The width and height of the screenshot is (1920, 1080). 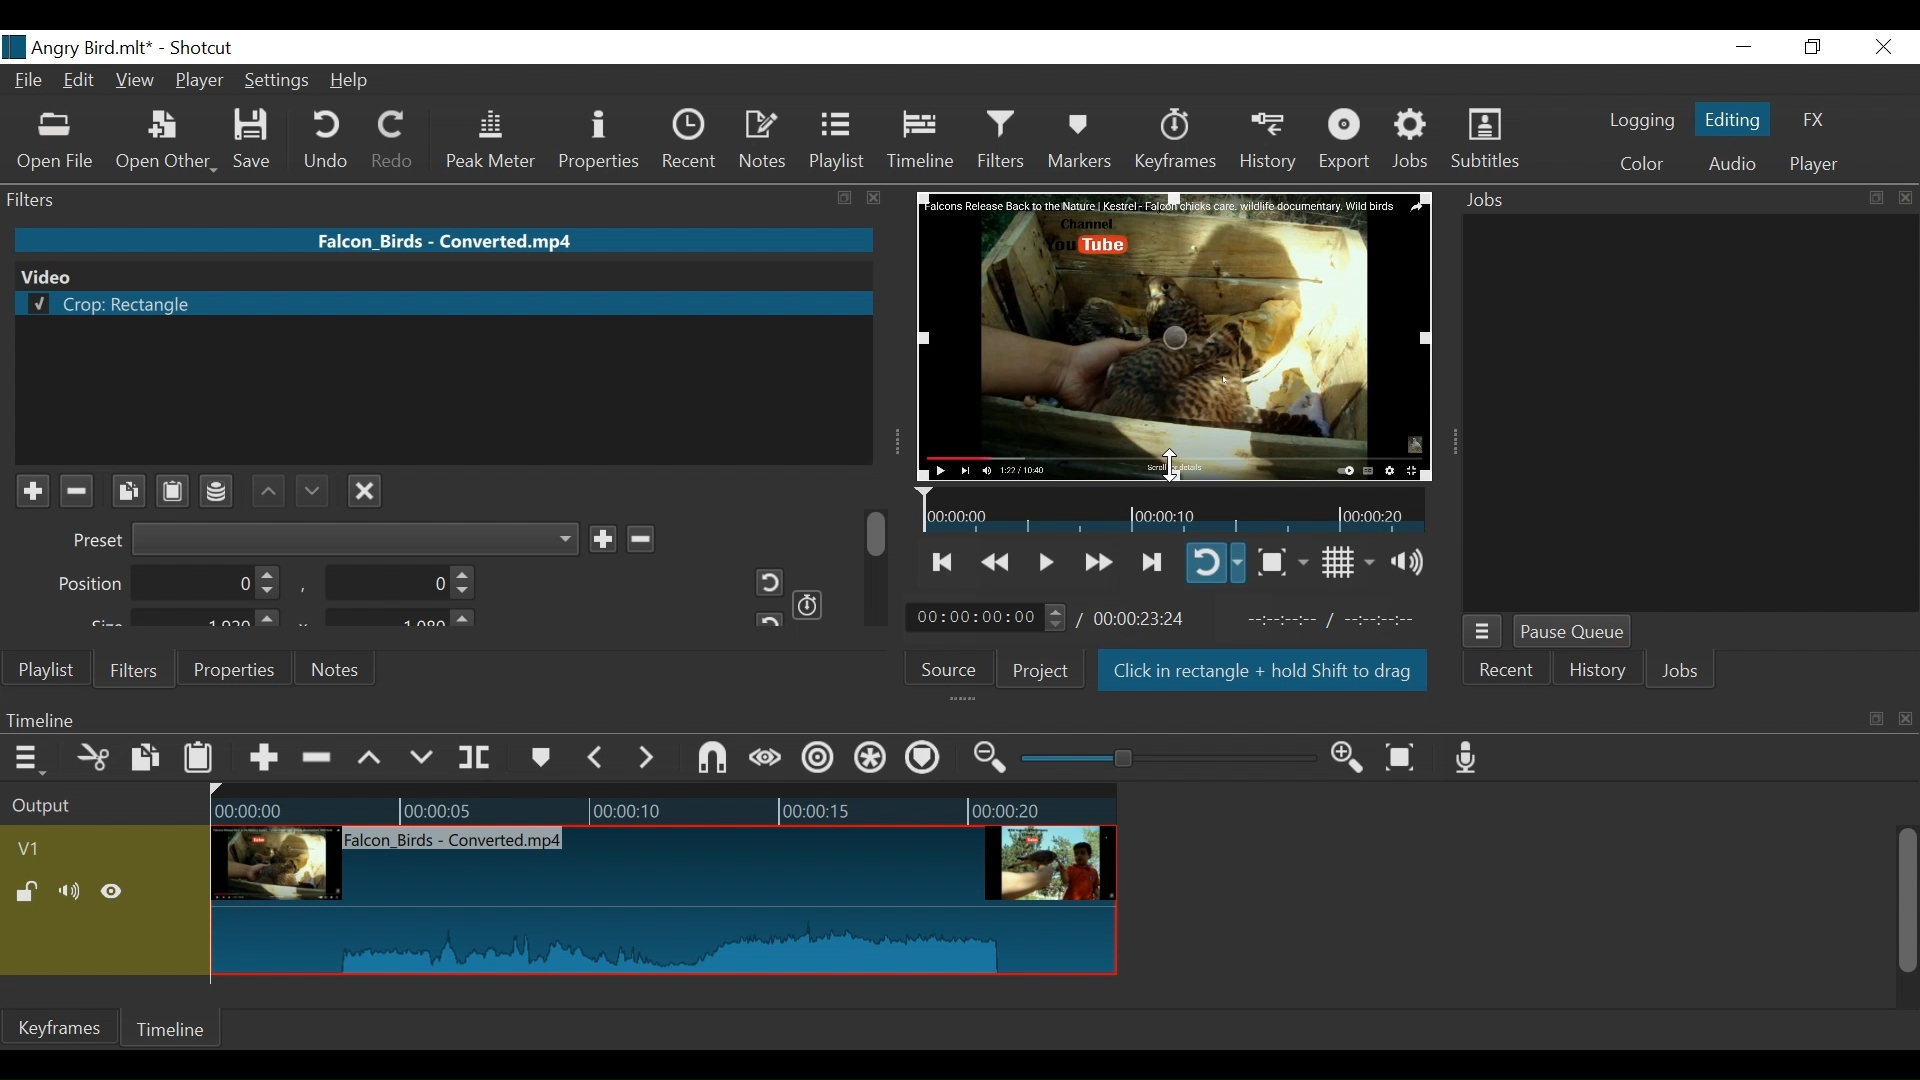 What do you see at coordinates (993, 758) in the screenshot?
I see `Zoom timeline out` at bounding box center [993, 758].